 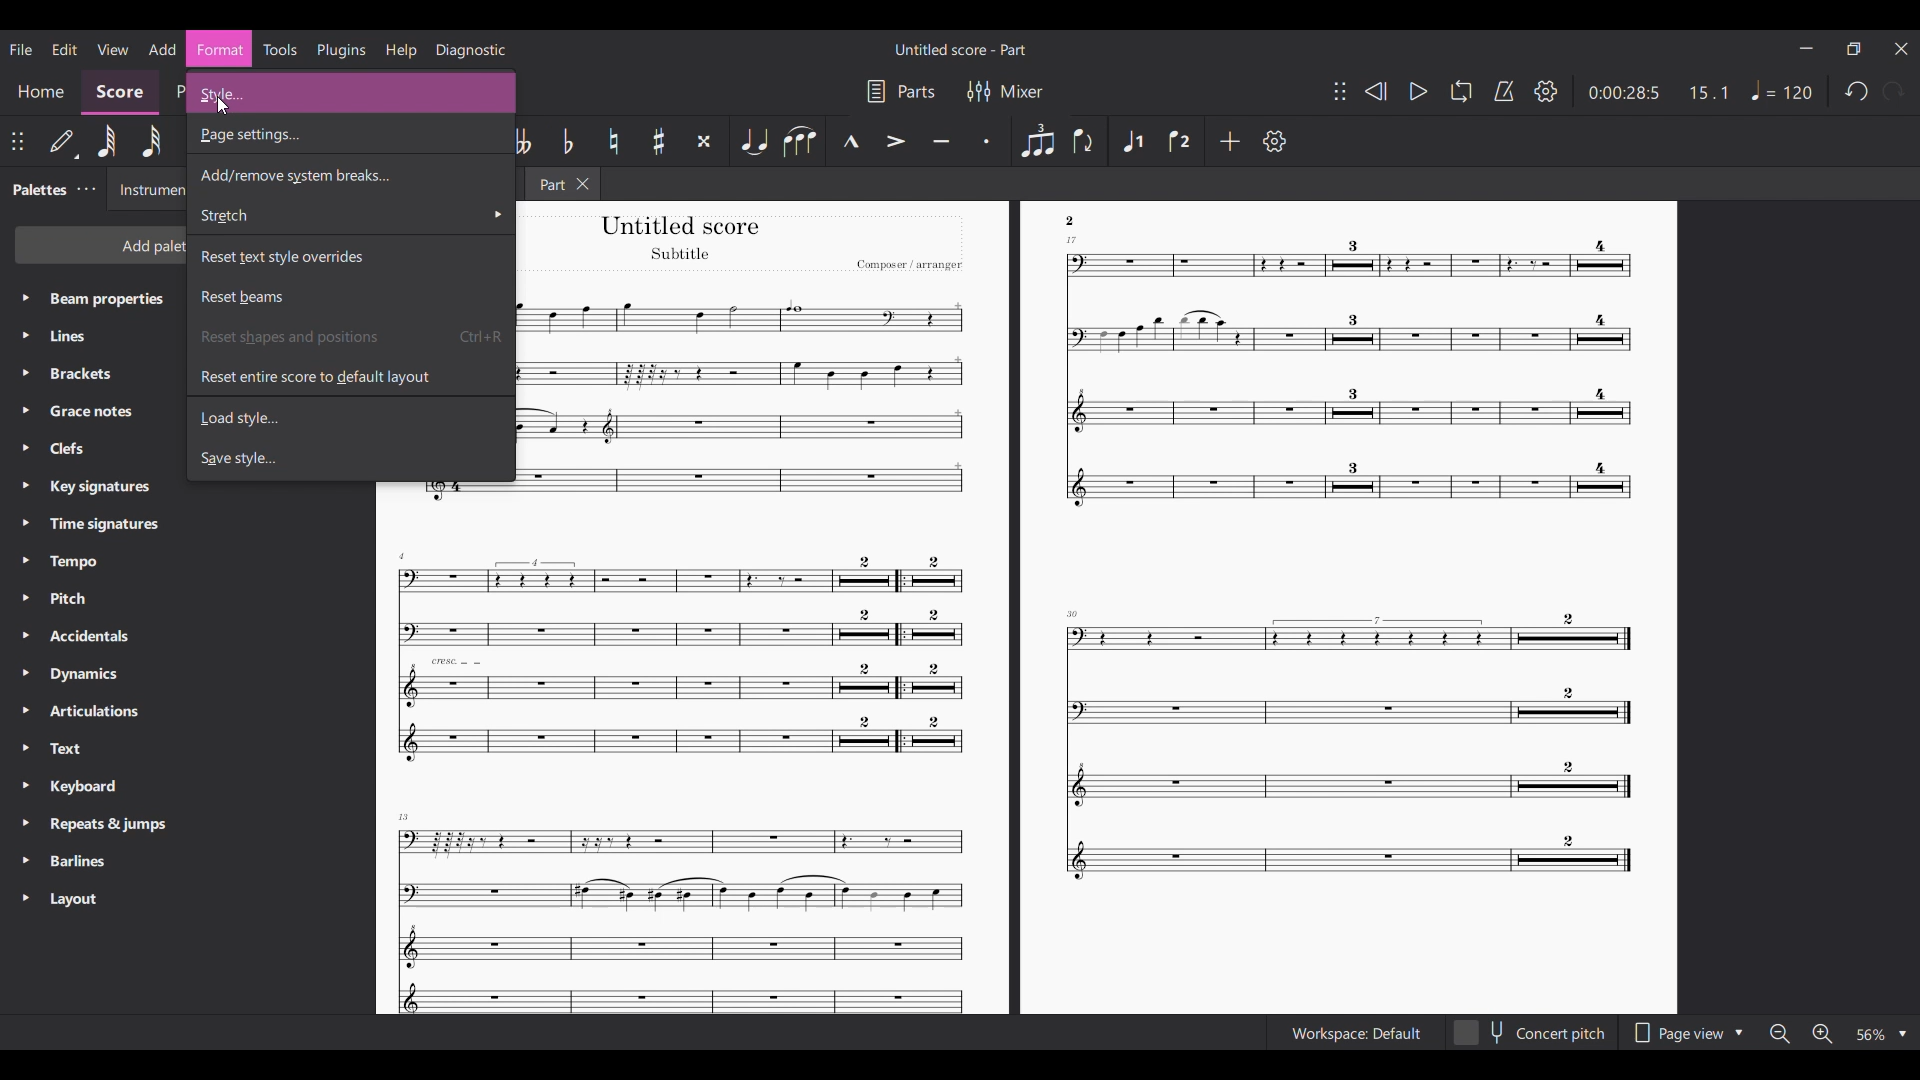 I want to click on Toggle double flat, so click(x=522, y=140).